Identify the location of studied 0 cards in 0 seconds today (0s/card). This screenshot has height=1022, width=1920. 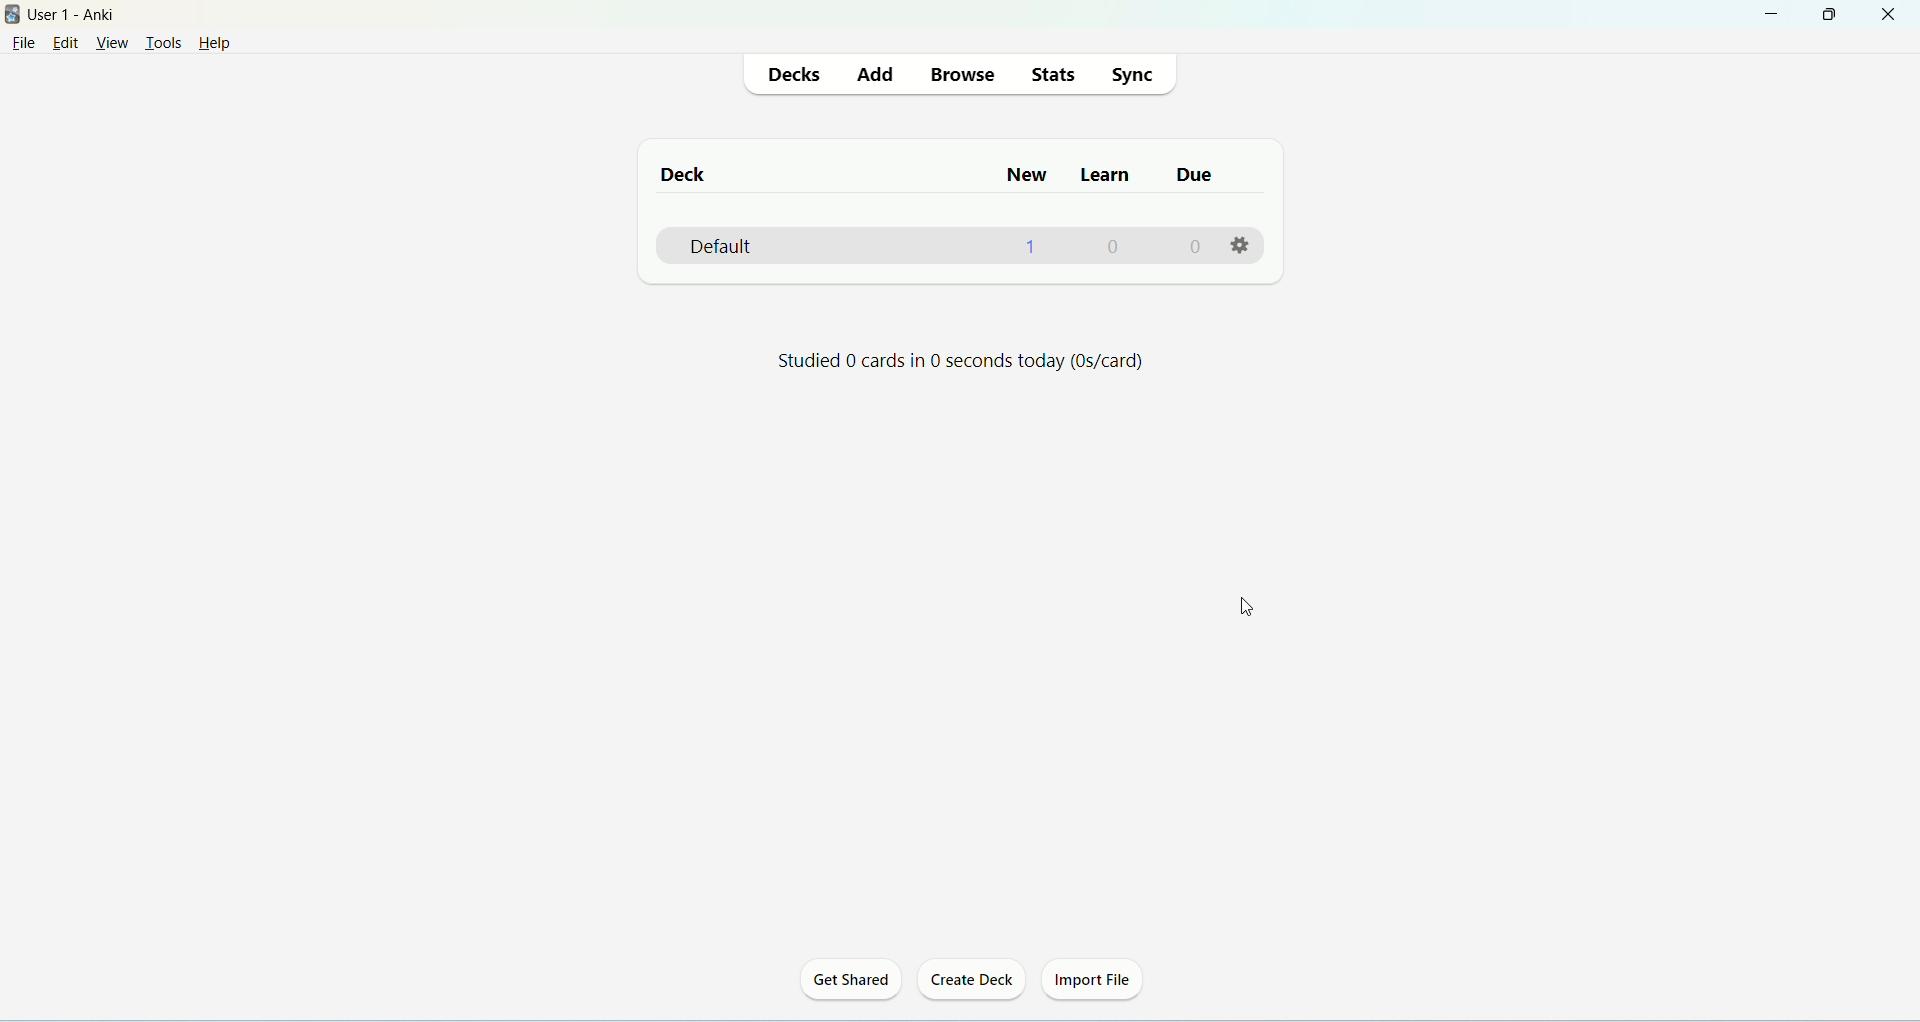
(969, 363).